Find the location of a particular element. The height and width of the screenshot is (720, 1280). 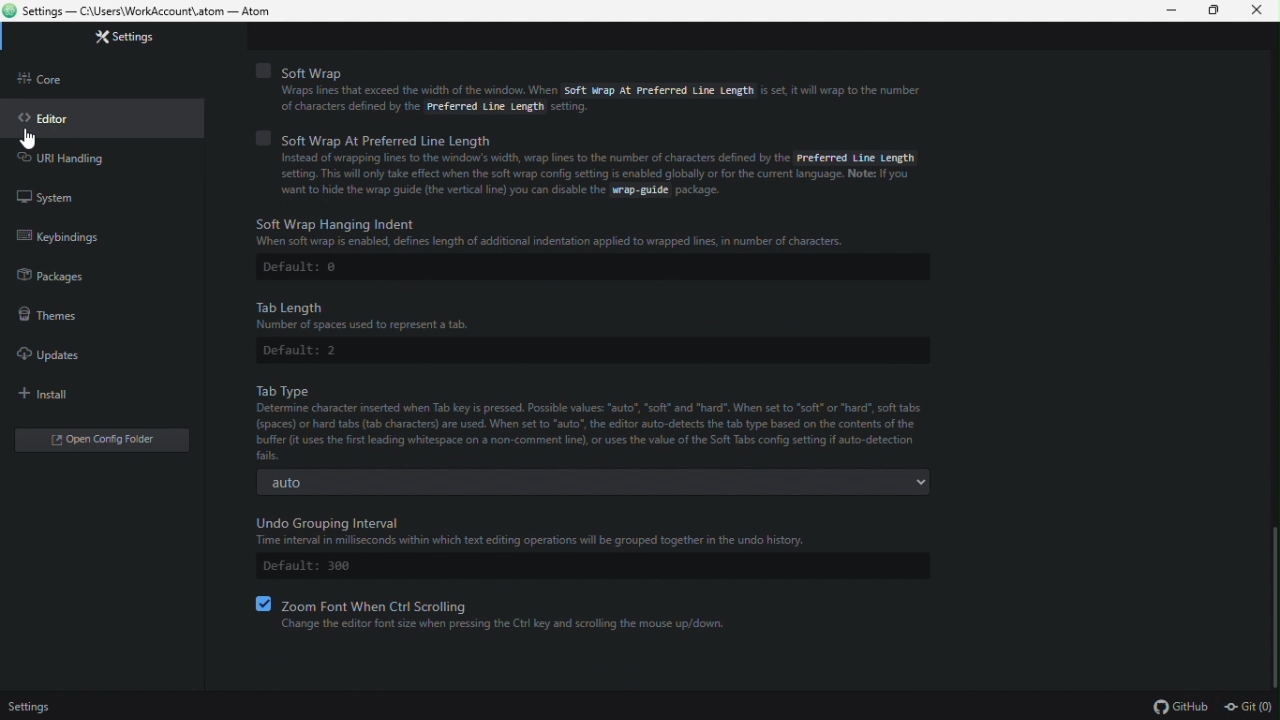

Packages is located at coordinates (59, 279).